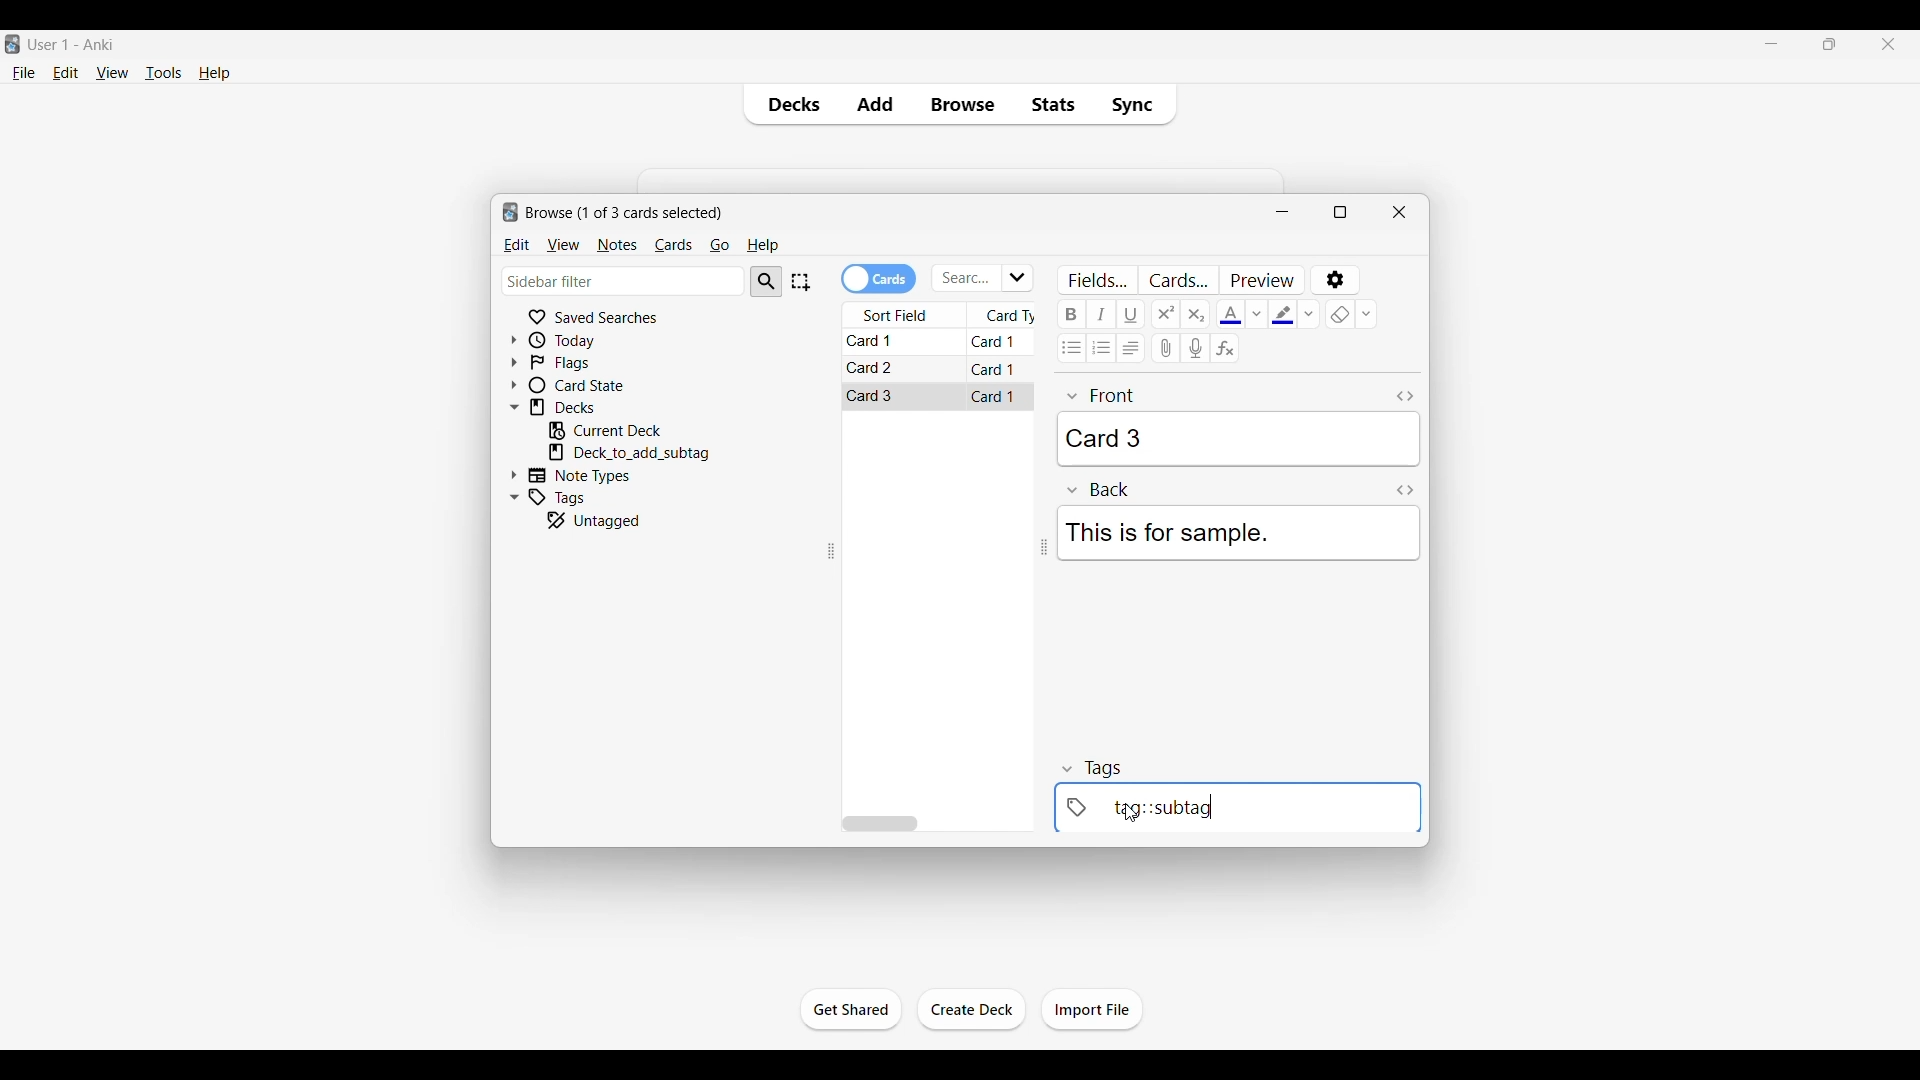 This screenshot has width=1920, height=1080. What do you see at coordinates (592, 384) in the screenshot?
I see `Click to go to card state` at bounding box center [592, 384].